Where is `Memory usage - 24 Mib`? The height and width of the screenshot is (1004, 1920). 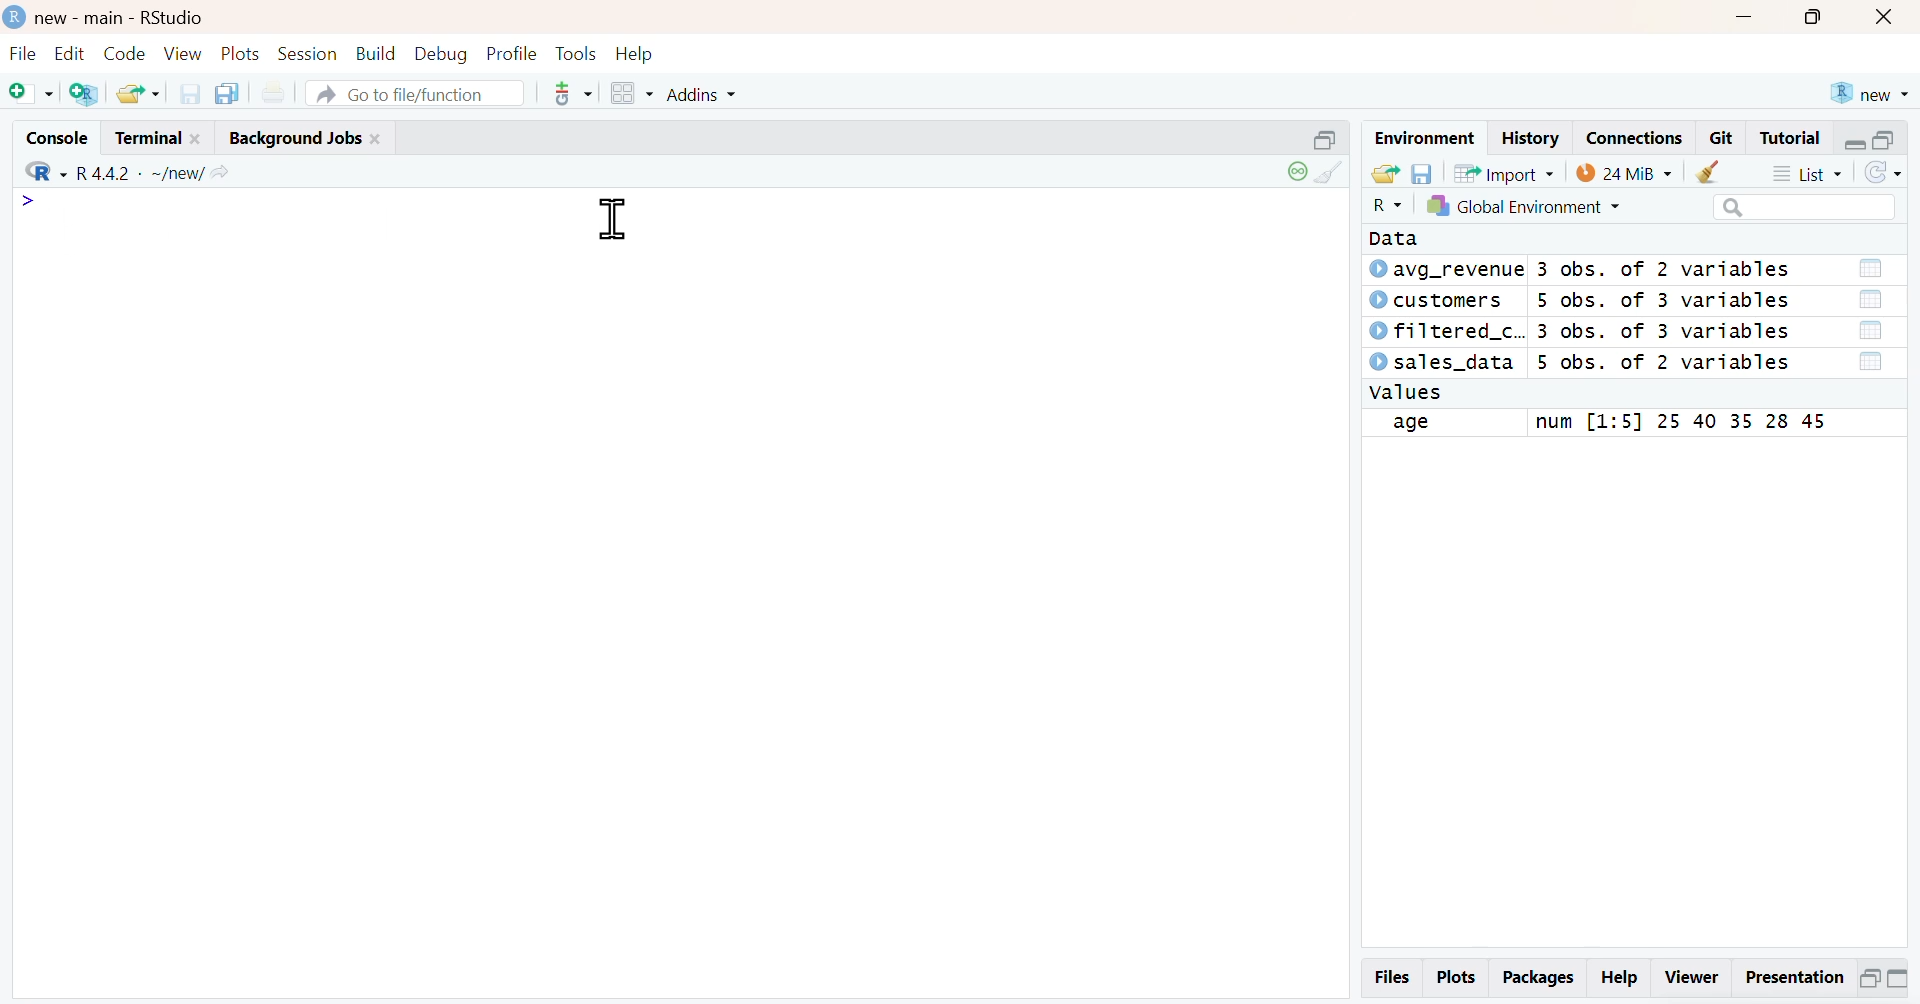
Memory usage - 24 Mib is located at coordinates (1624, 171).